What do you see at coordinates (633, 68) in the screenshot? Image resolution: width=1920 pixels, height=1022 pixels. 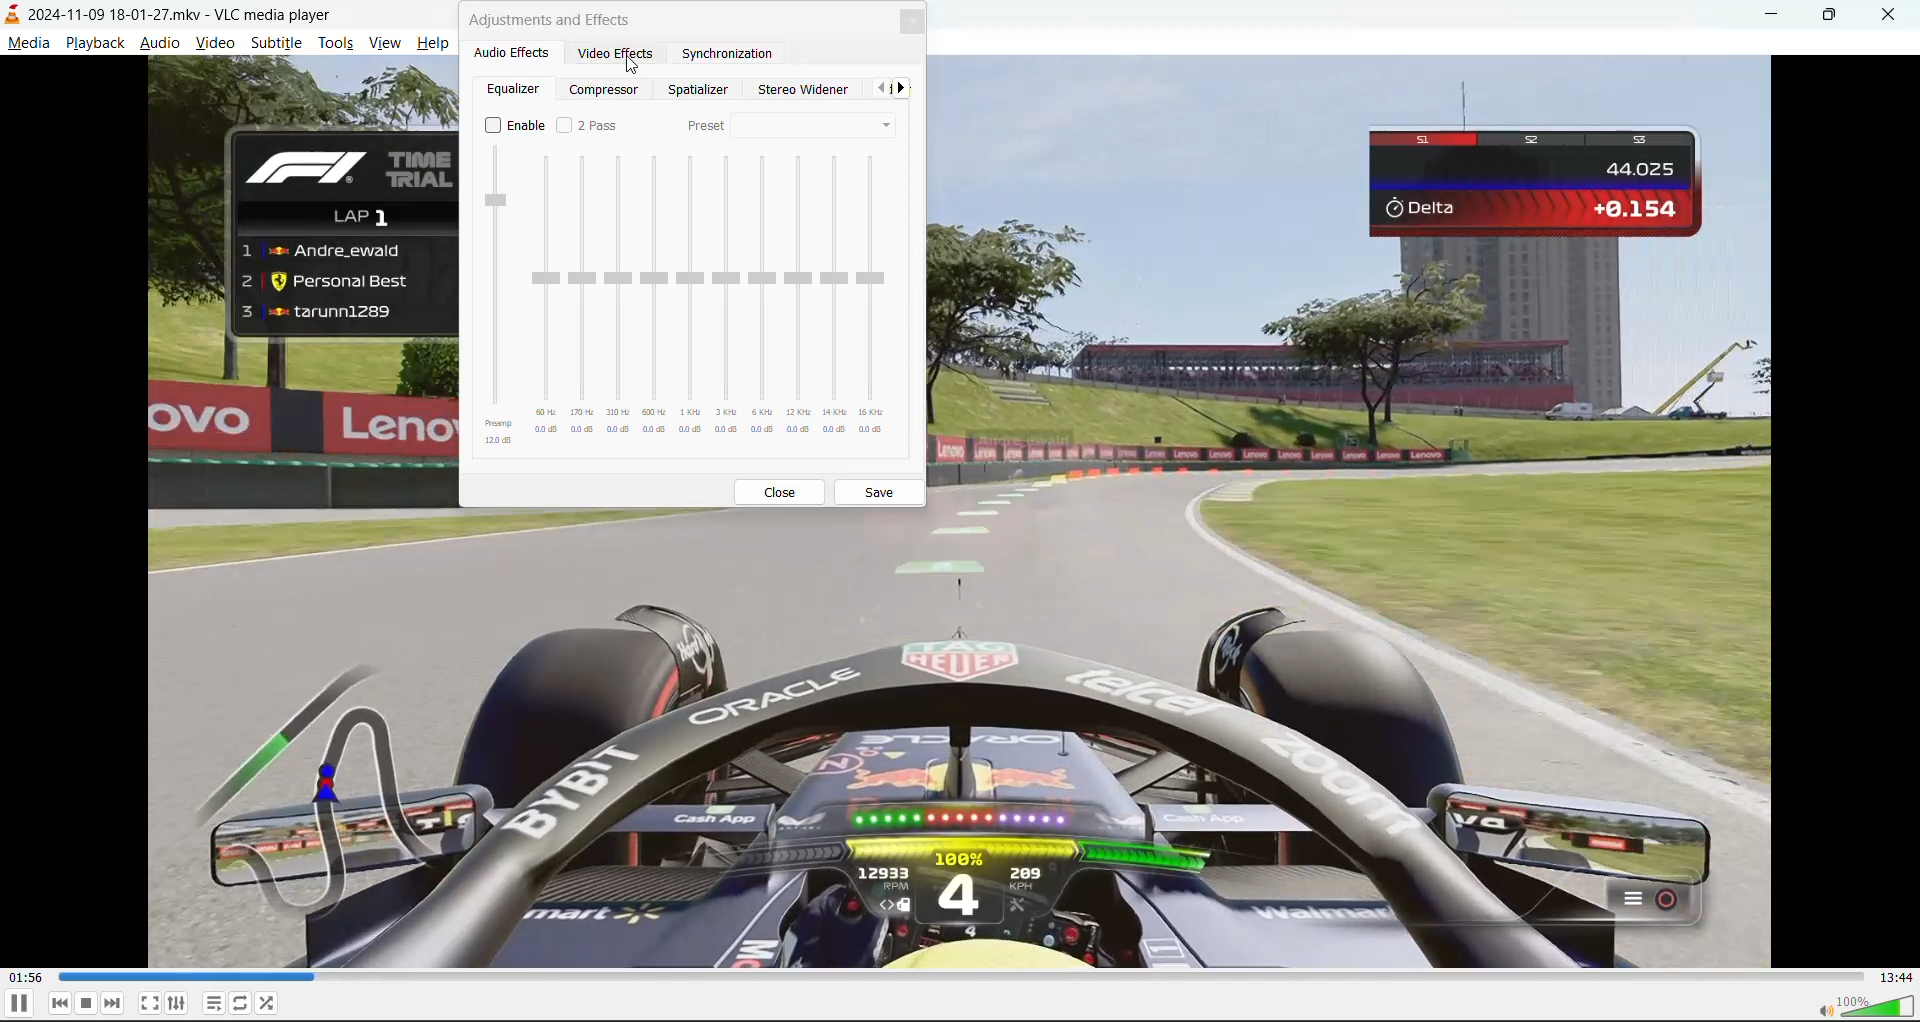 I see `Cursor` at bounding box center [633, 68].